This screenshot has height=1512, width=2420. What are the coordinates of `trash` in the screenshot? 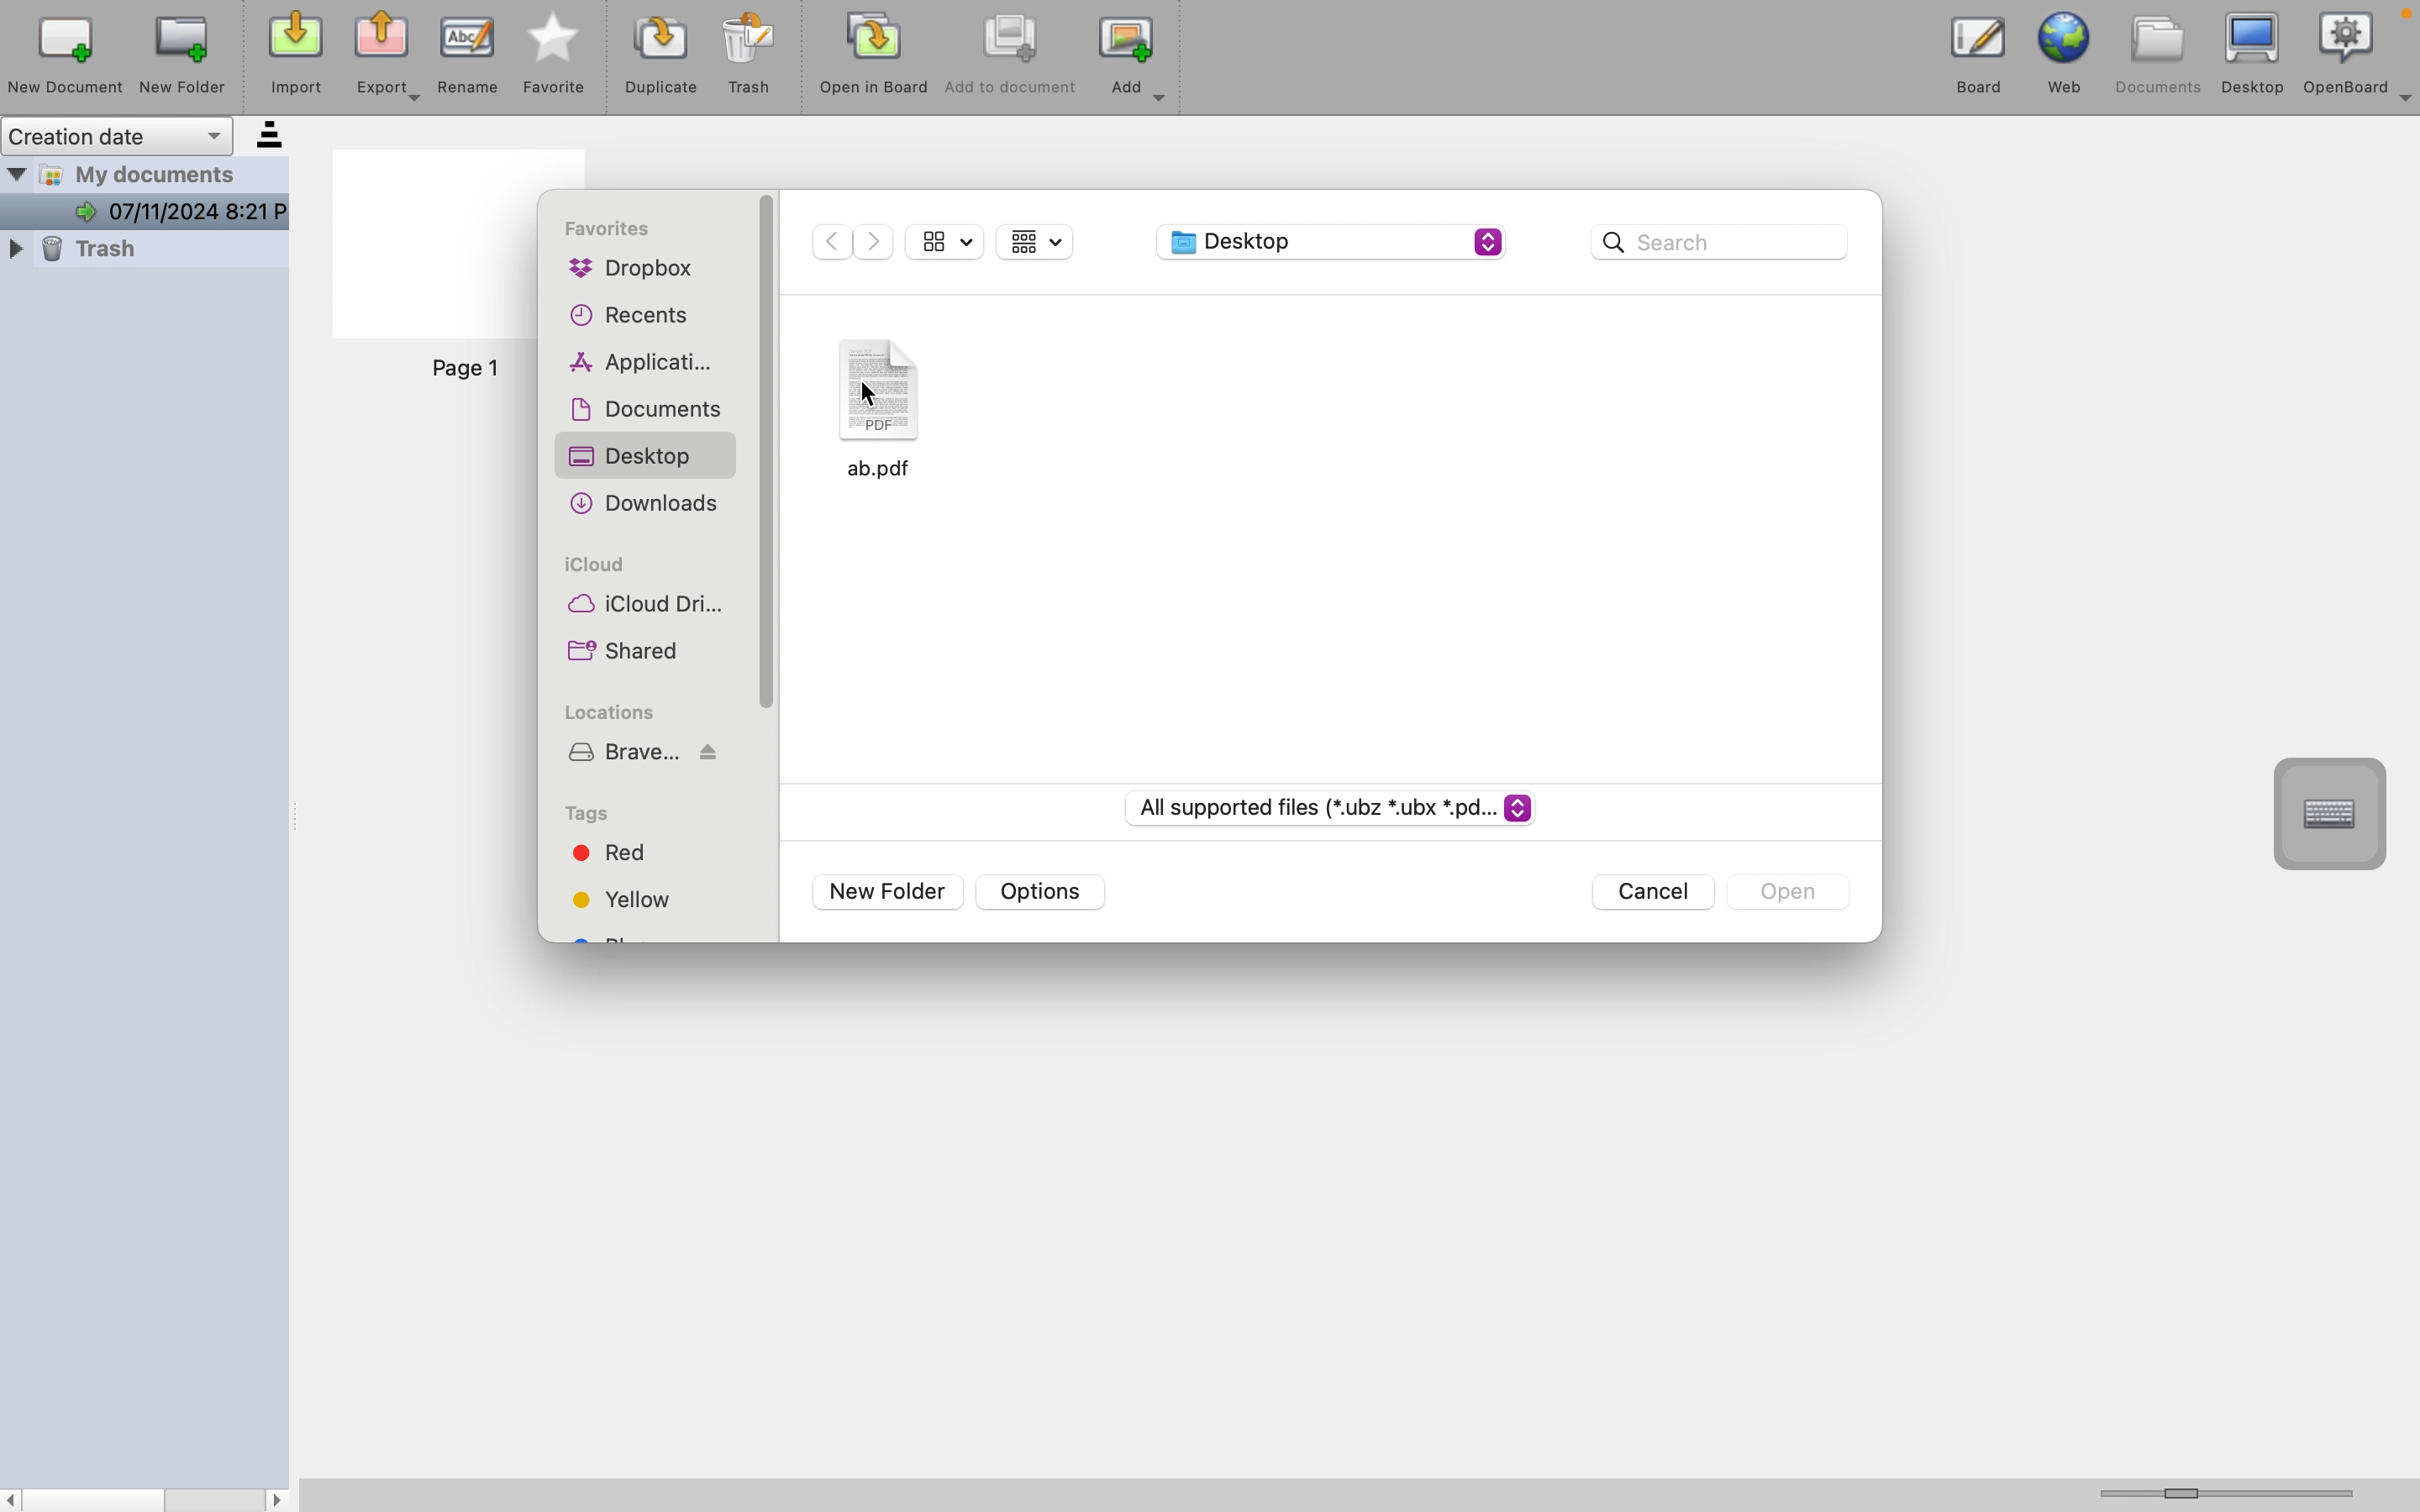 It's located at (752, 58).